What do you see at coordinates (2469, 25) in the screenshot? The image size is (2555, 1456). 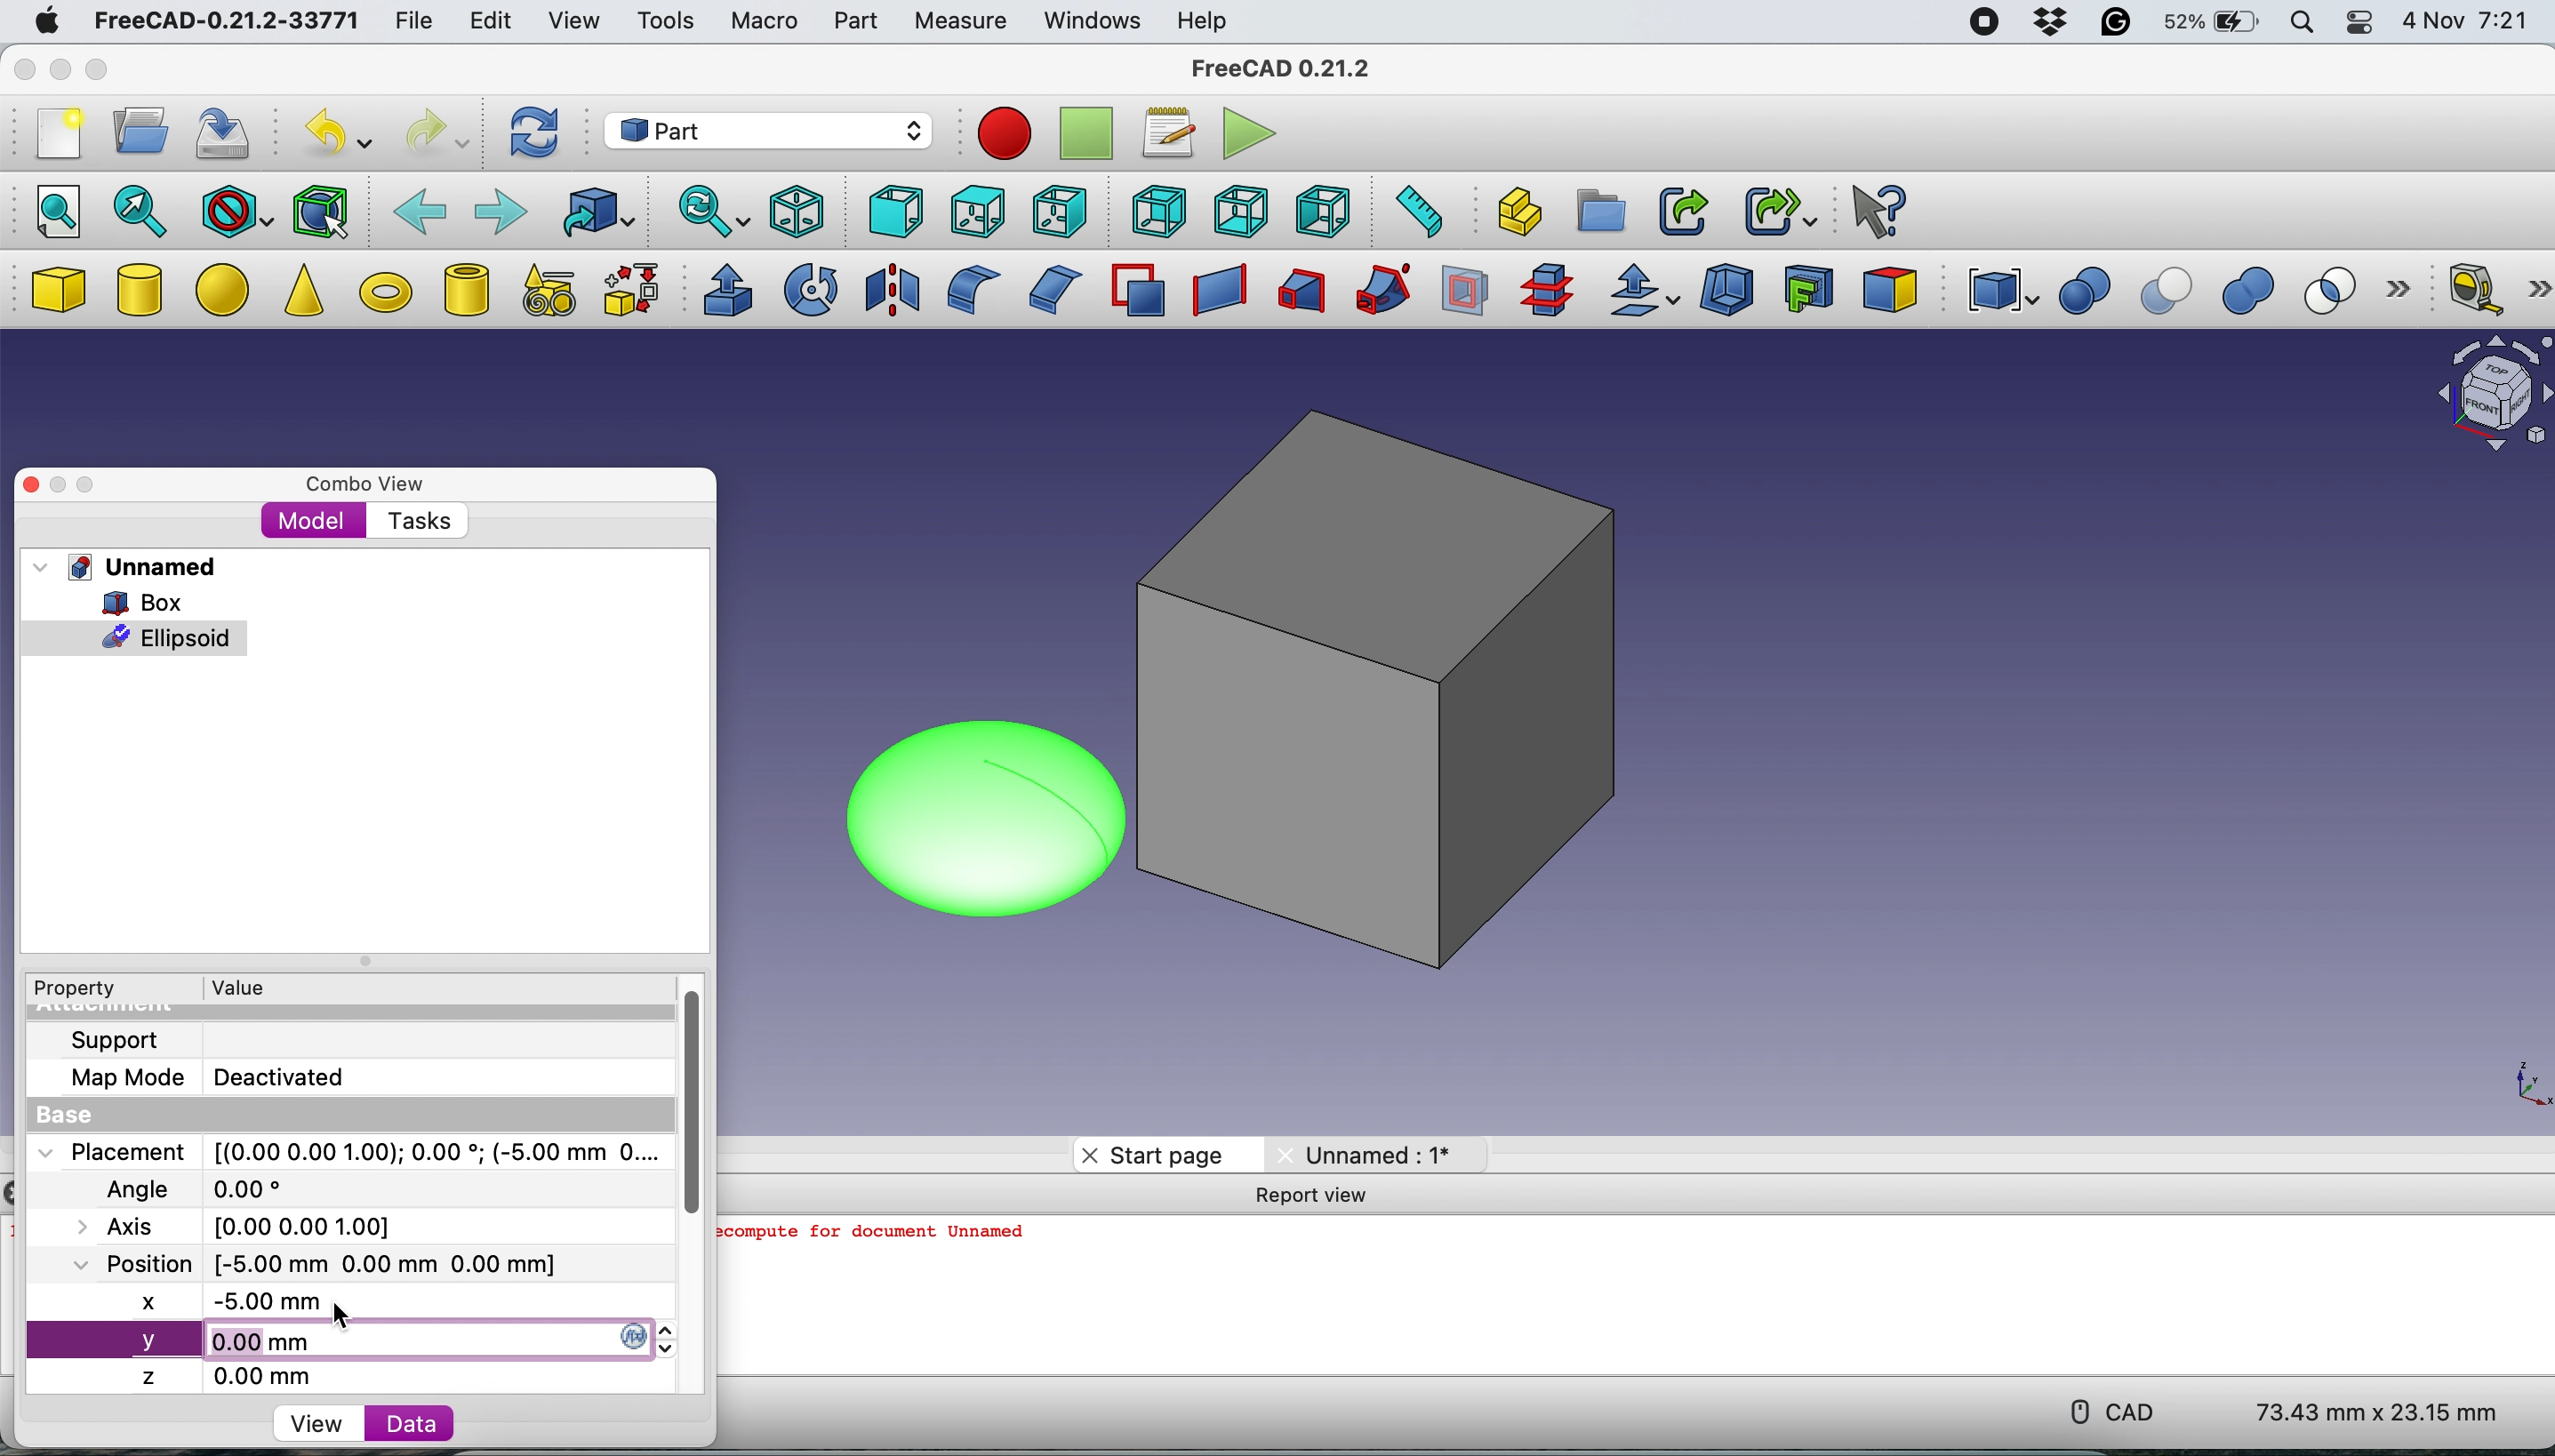 I see `4 Nov 7:21` at bounding box center [2469, 25].